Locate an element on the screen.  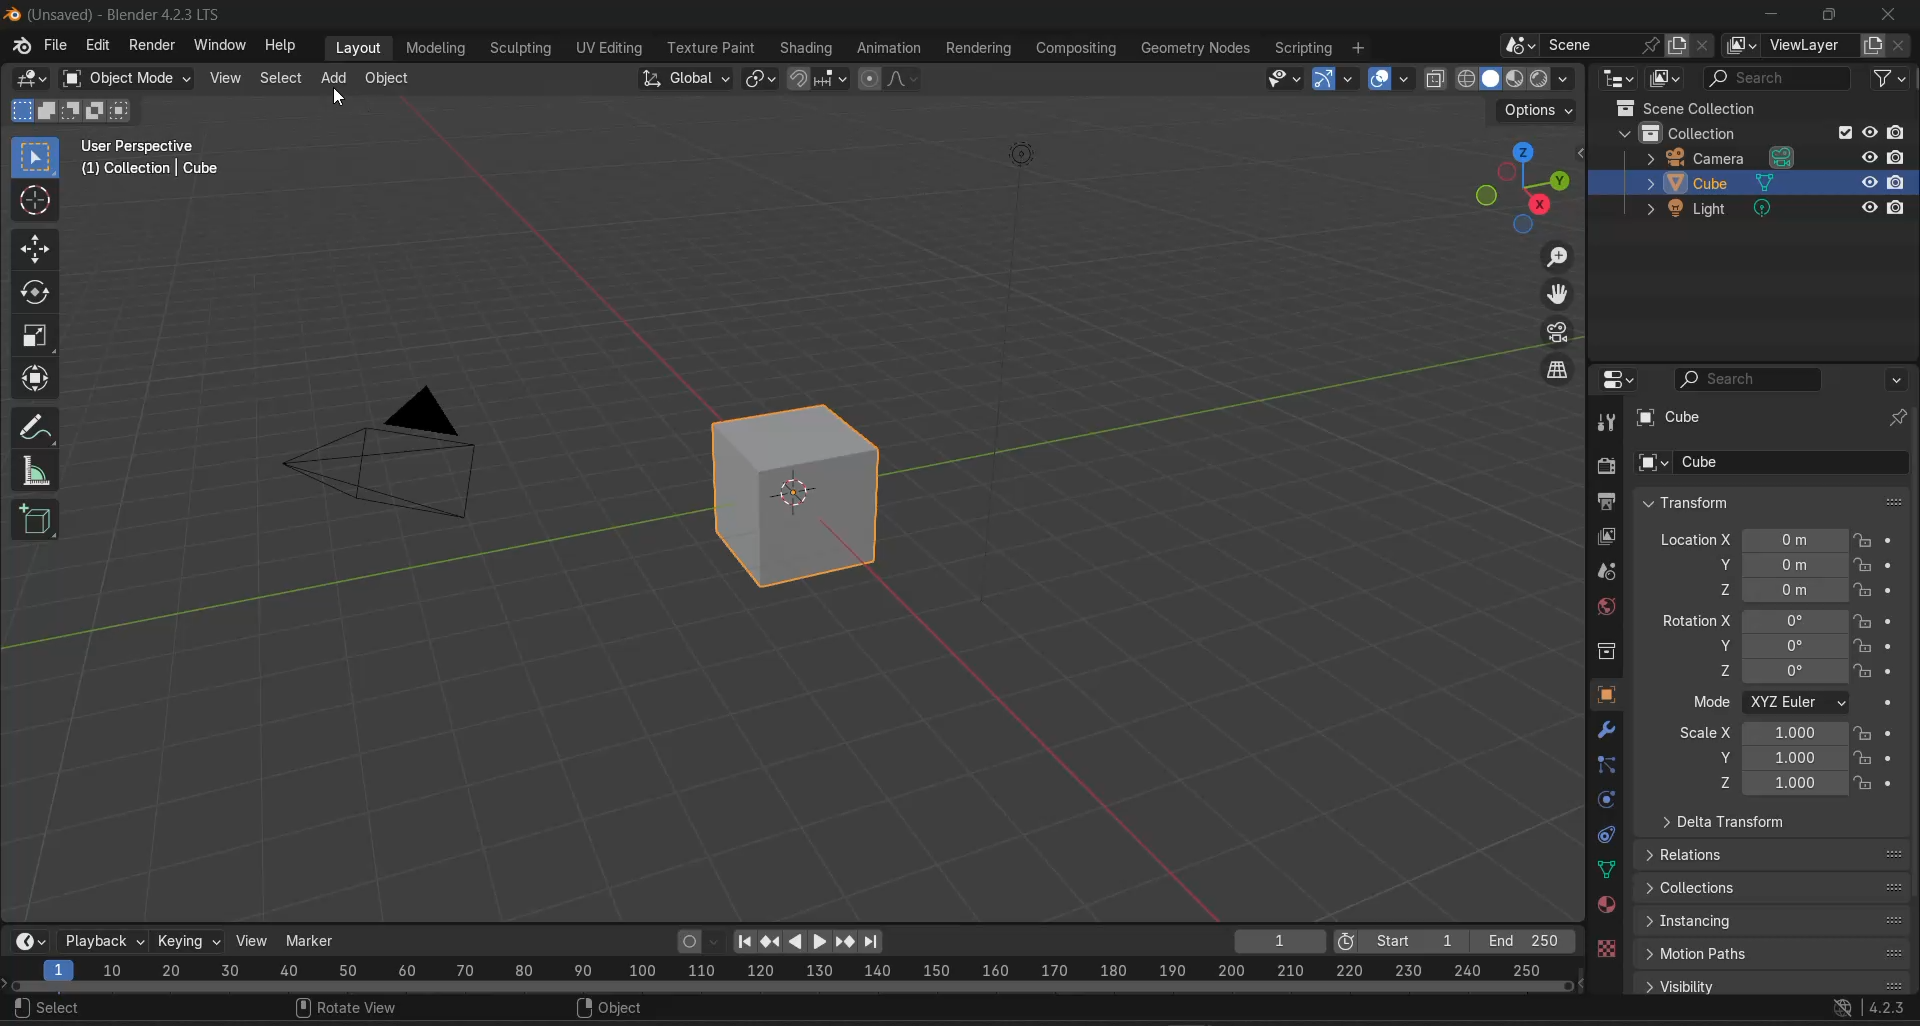
animate property is located at coordinates (1891, 589).